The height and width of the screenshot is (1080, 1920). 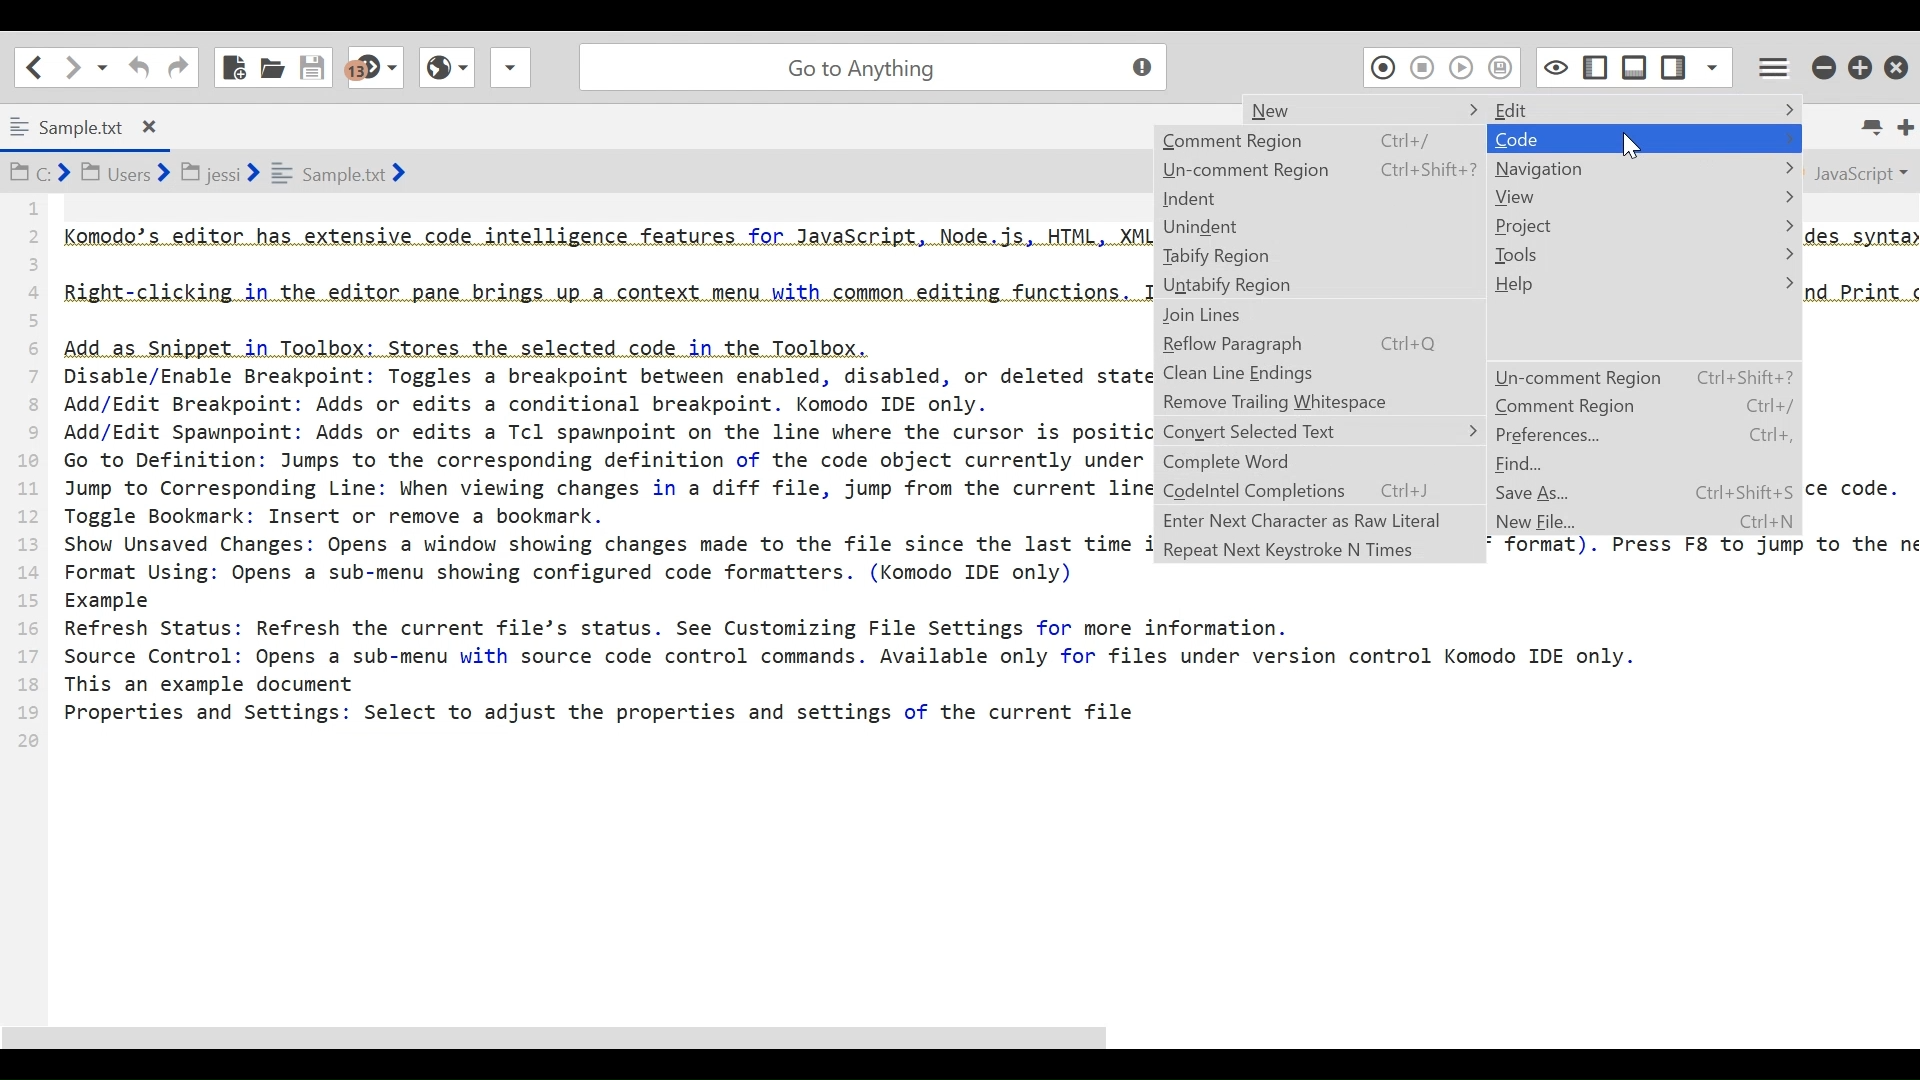 I want to click on File Type, so click(x=1858, y=171).